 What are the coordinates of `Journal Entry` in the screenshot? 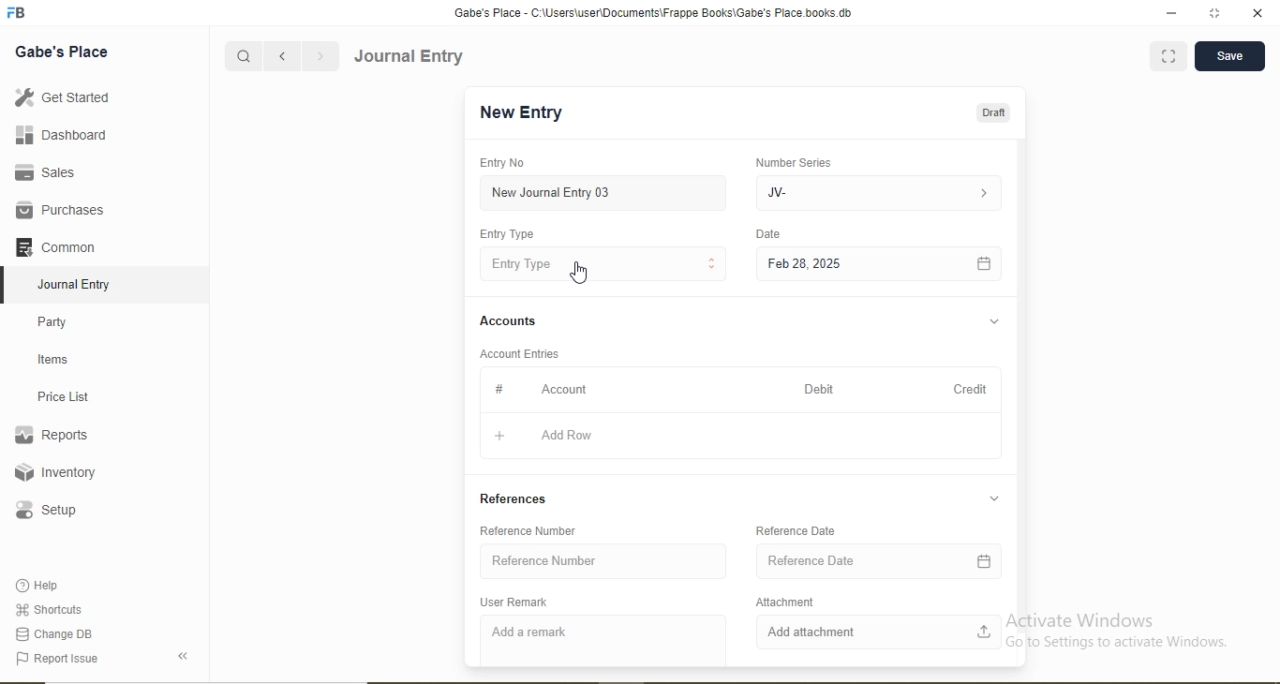 It's located at (411, 56).